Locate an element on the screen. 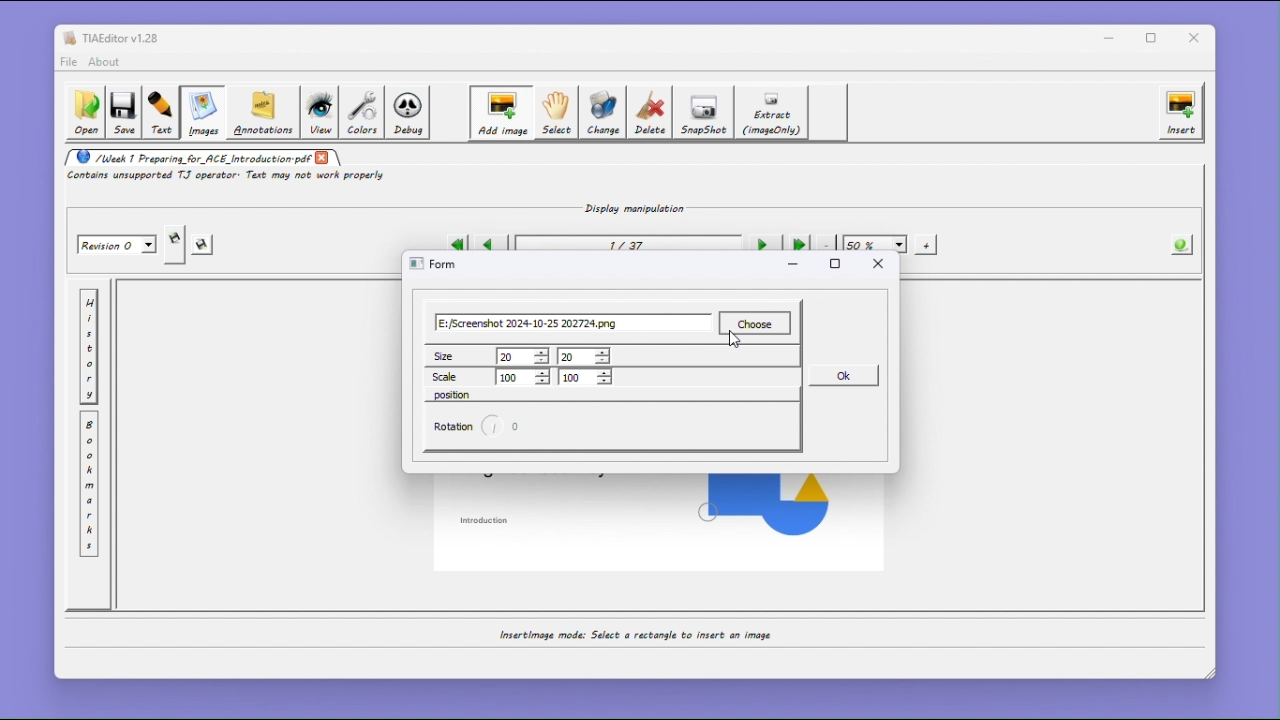  Last page is located at coordinates (798, 245).